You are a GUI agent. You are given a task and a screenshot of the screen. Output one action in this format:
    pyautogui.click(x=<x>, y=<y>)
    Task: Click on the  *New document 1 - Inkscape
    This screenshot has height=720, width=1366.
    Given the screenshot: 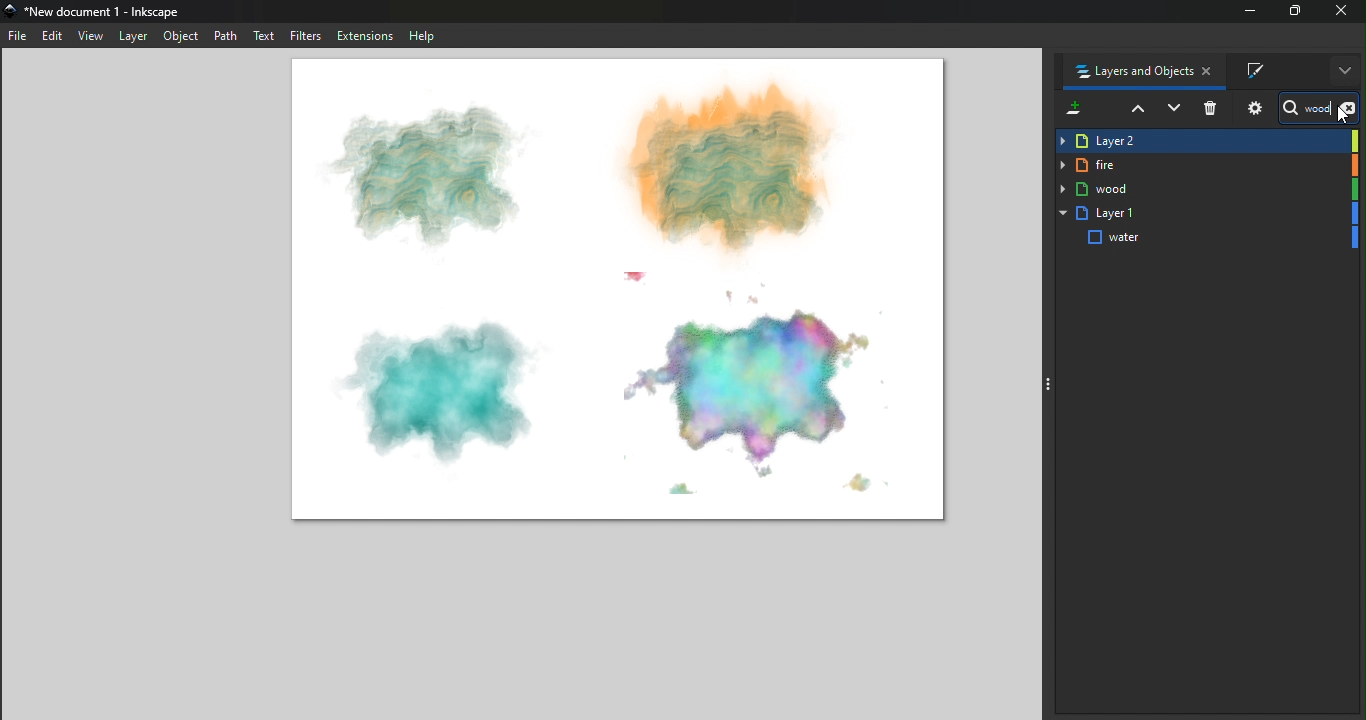 What is the action you would take?
    pyautogui.click(x=104, y=12)
    